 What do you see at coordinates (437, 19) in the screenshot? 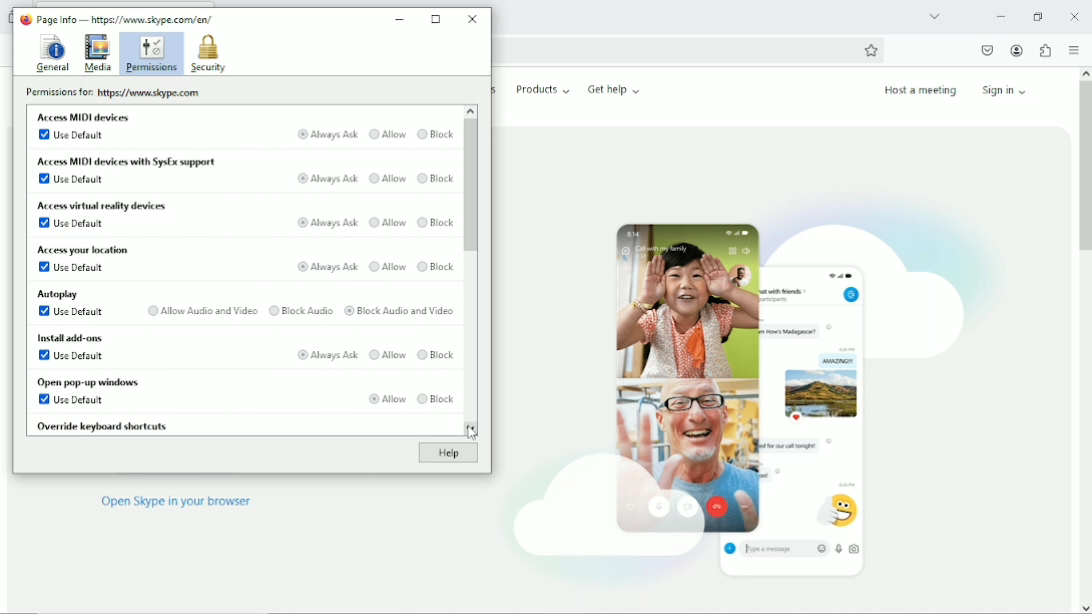
I see `Maximize` at bounding box center [437, 19].